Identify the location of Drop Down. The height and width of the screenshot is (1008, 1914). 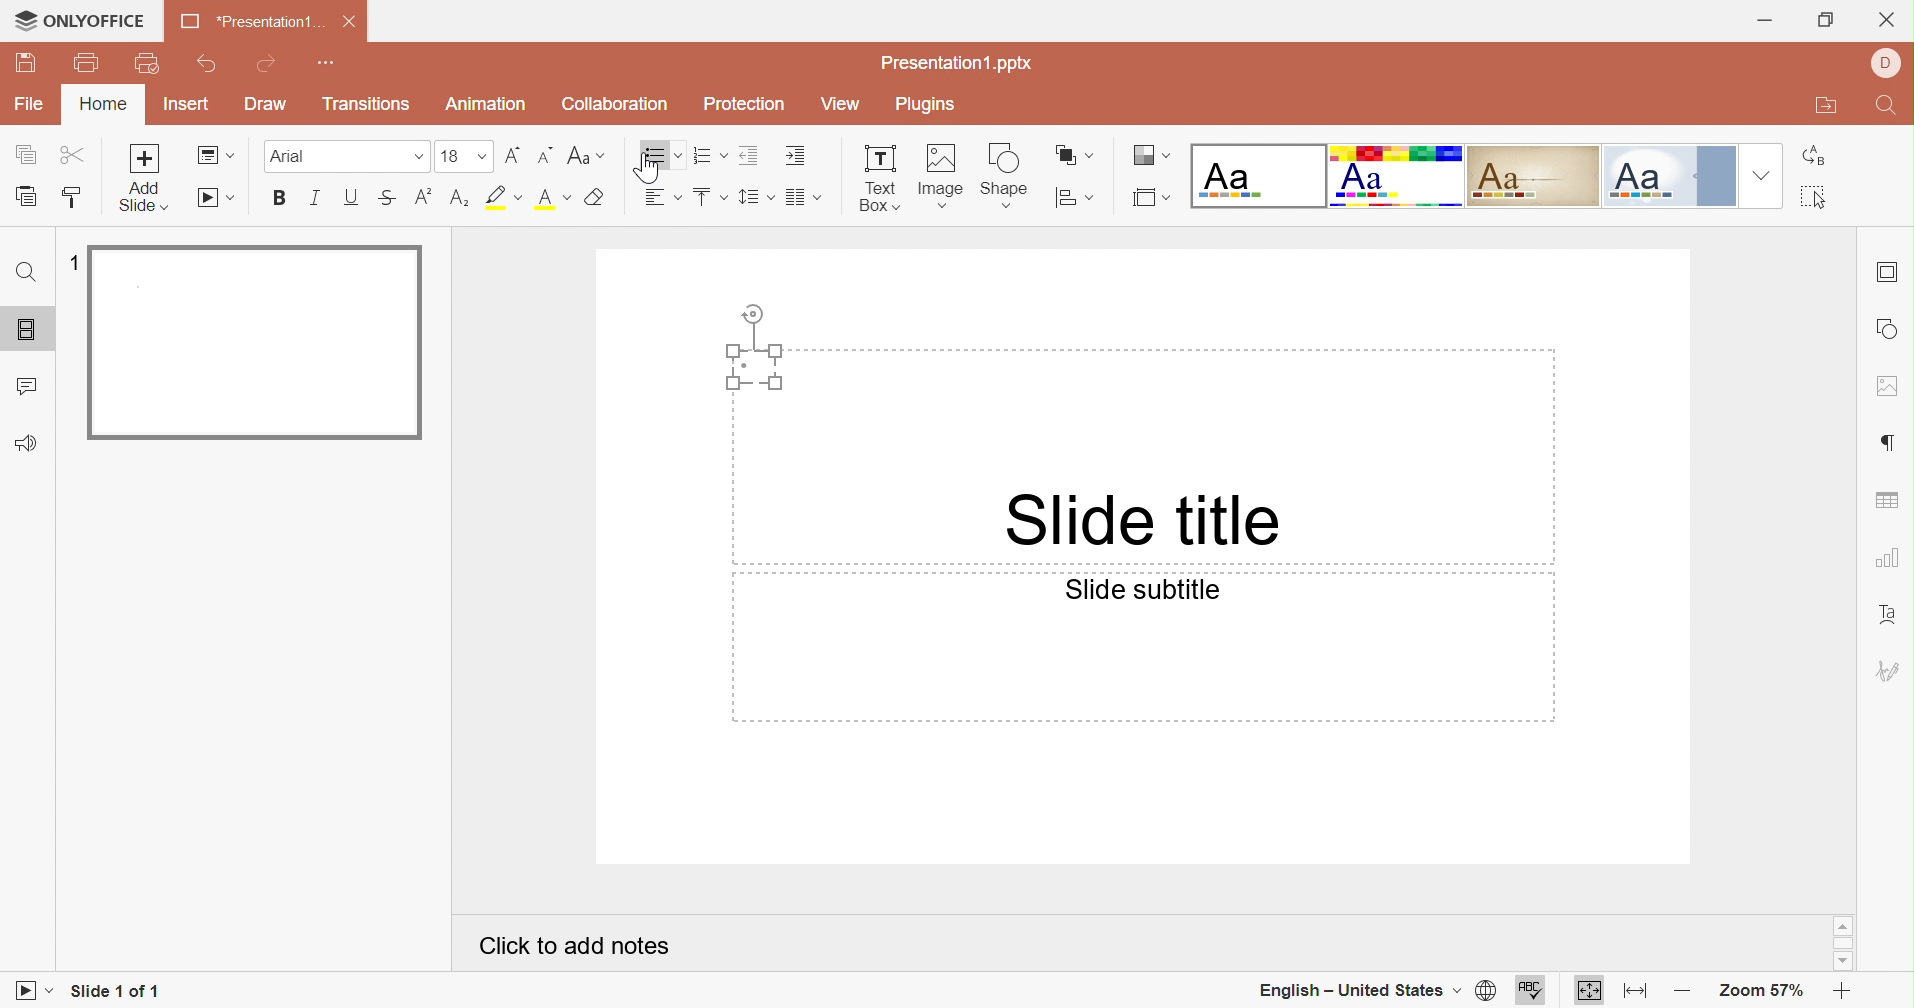
(480, 156).